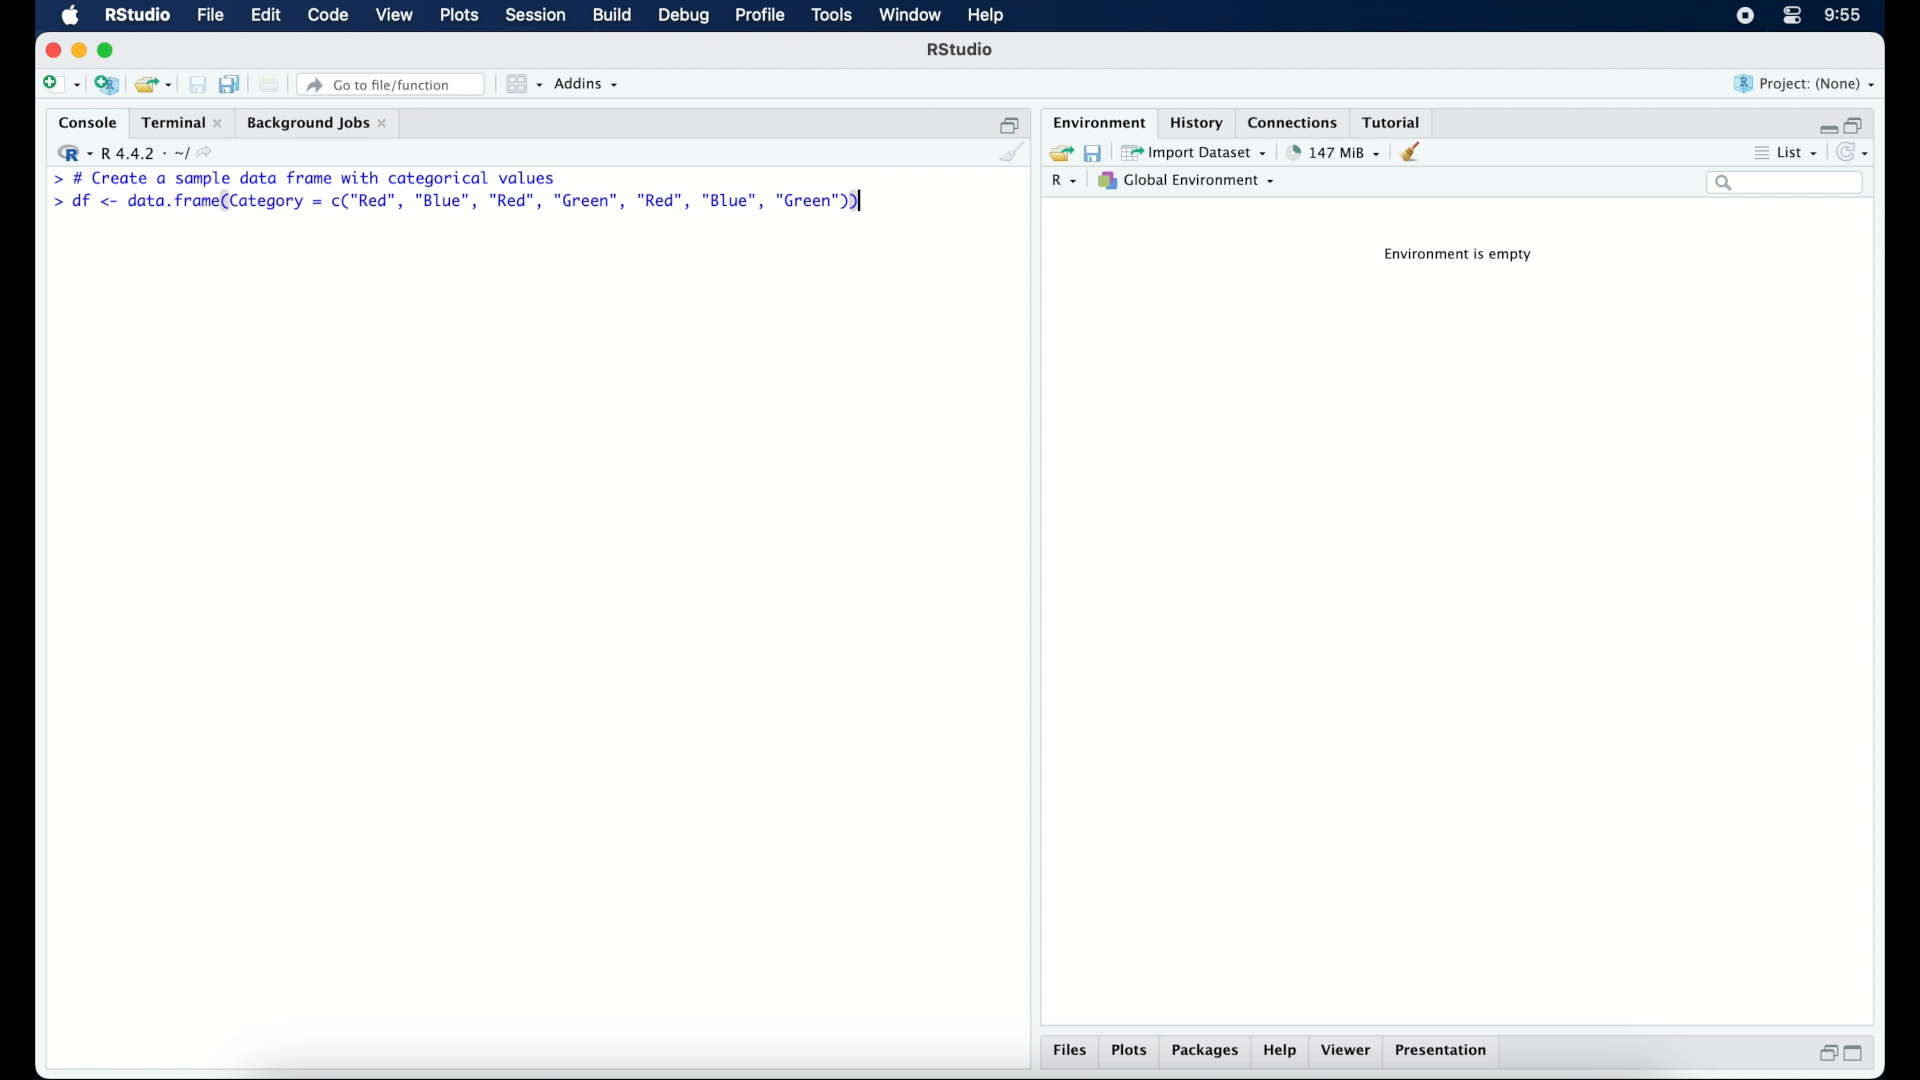 Image resolution: width=1920 pixels, height=1080 pixels. Describe the element at coordinates (78, 50) in the screenshot. I see `minimzie` at that location.